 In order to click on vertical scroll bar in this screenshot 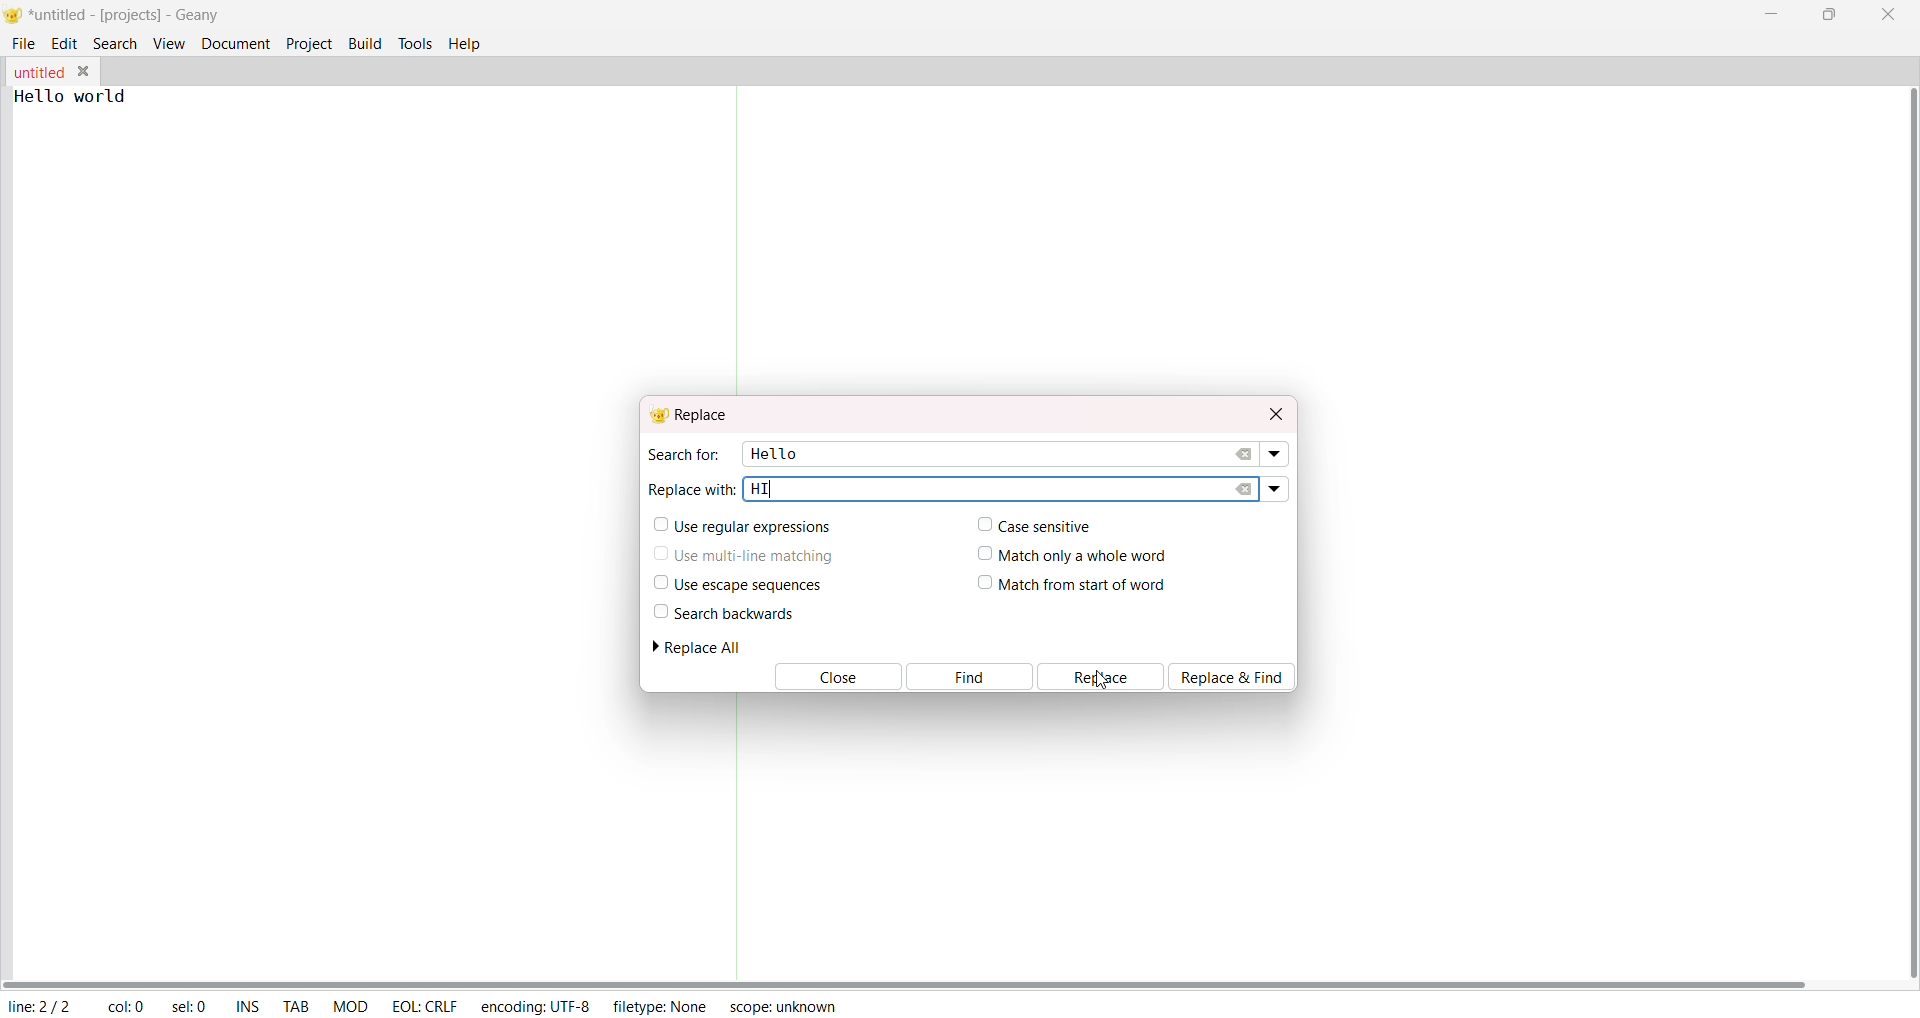, I will do `click(1906, 533)`.